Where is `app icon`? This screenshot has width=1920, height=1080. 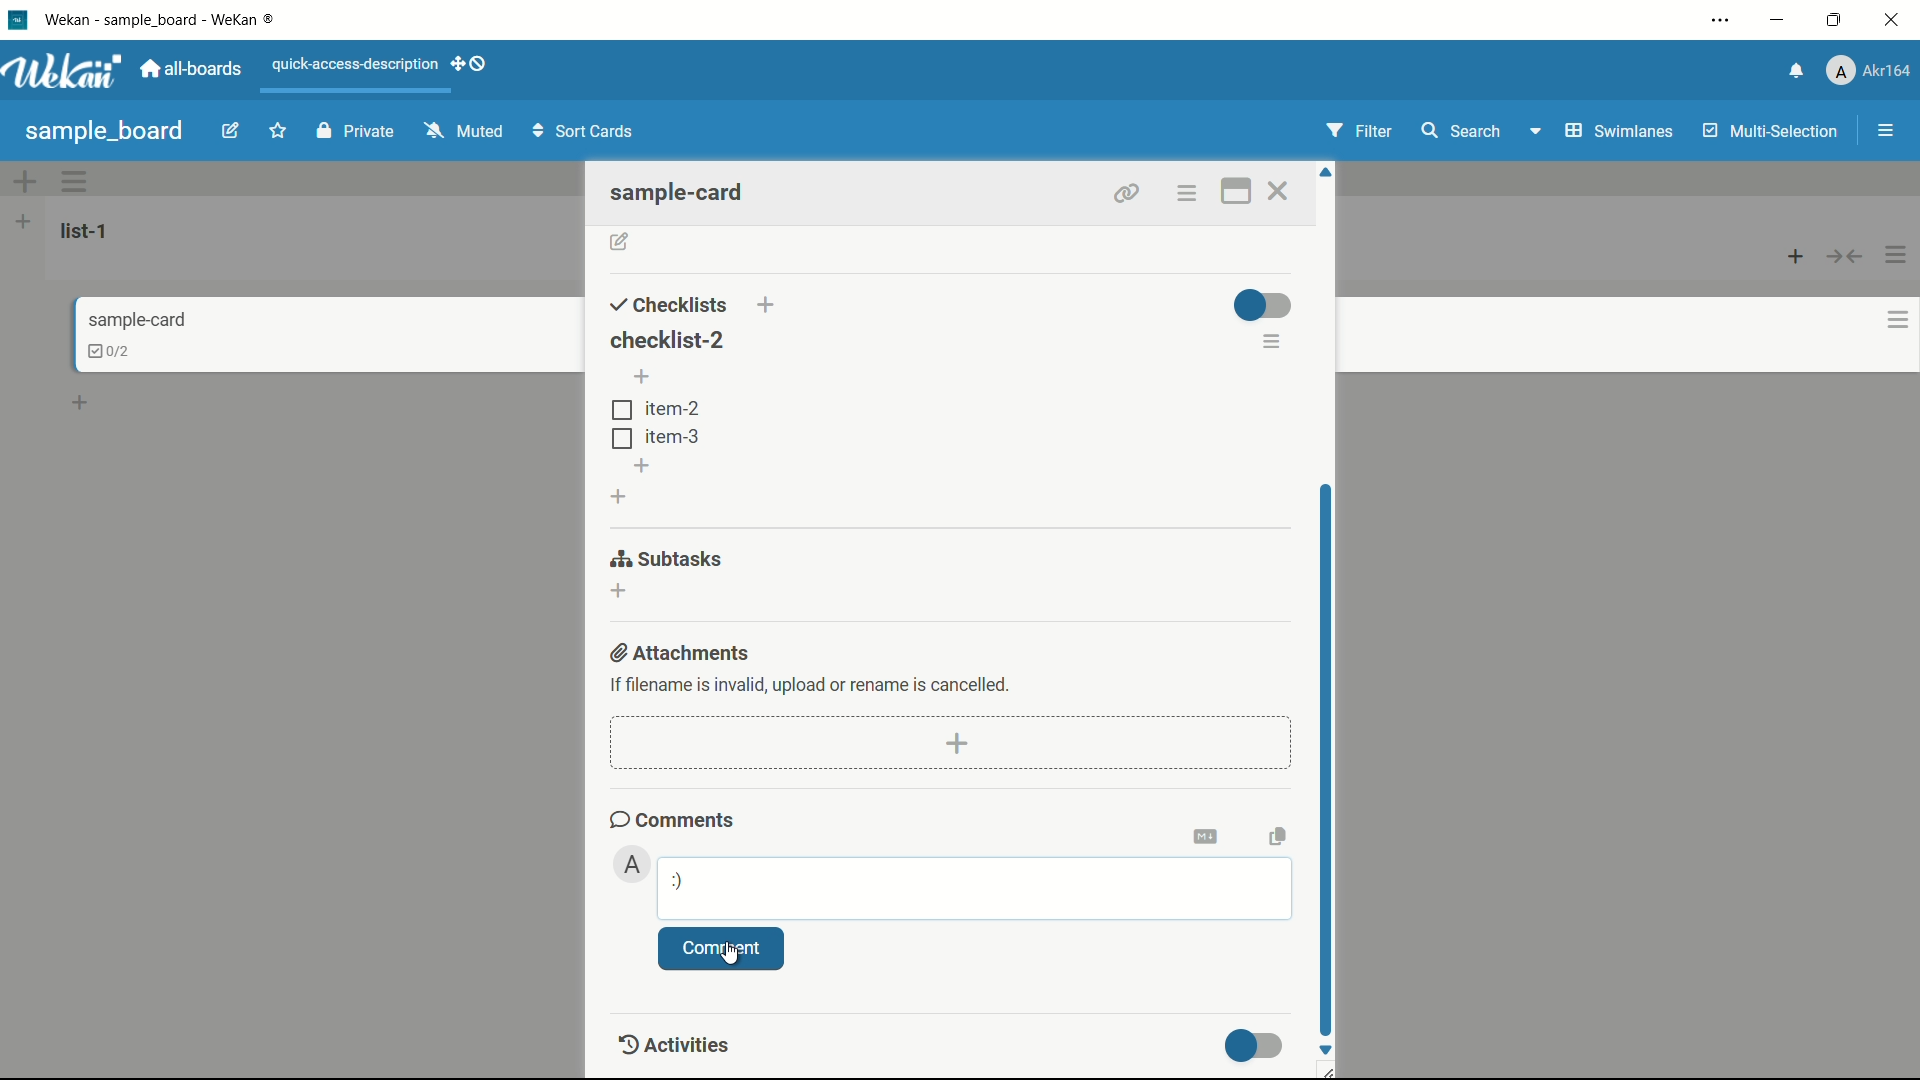 app icon is located at coordinates (17, 21).